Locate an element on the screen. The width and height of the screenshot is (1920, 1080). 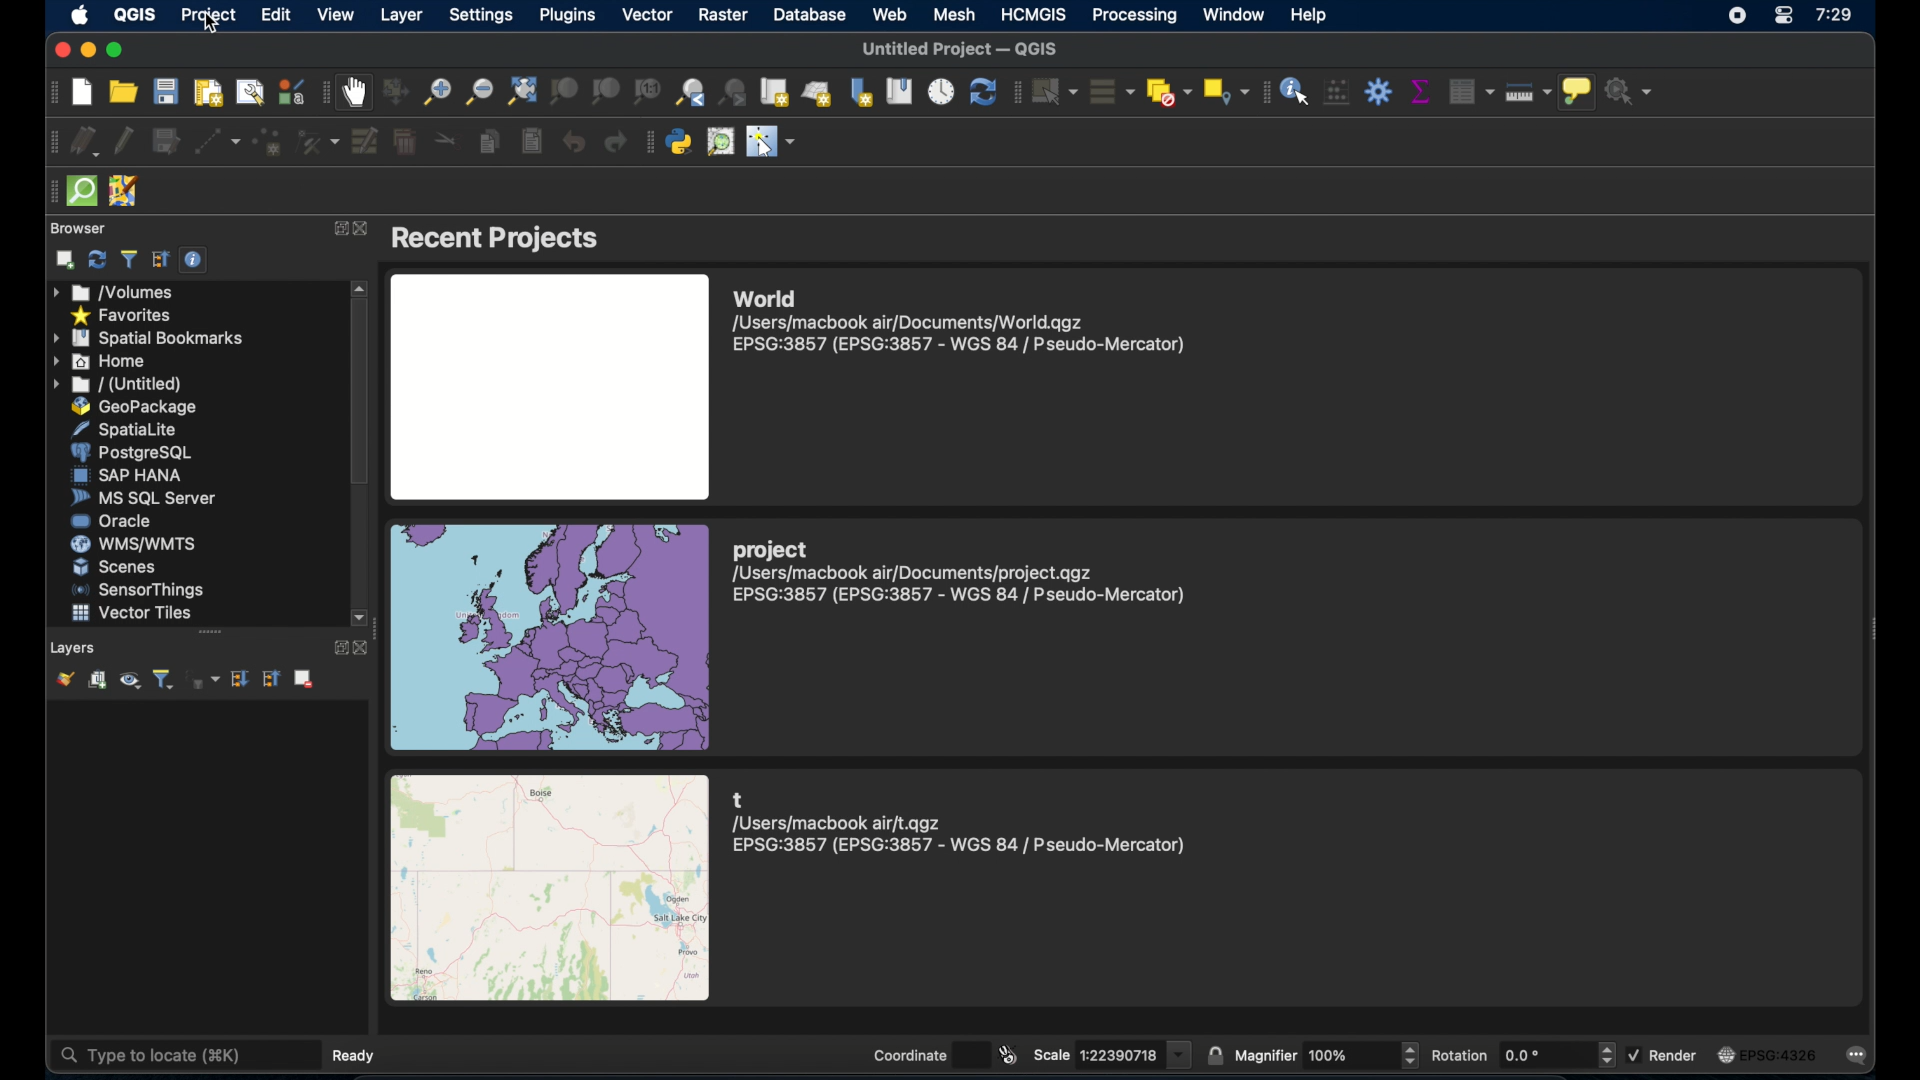
measure line is located at coordinates (1528, 94).